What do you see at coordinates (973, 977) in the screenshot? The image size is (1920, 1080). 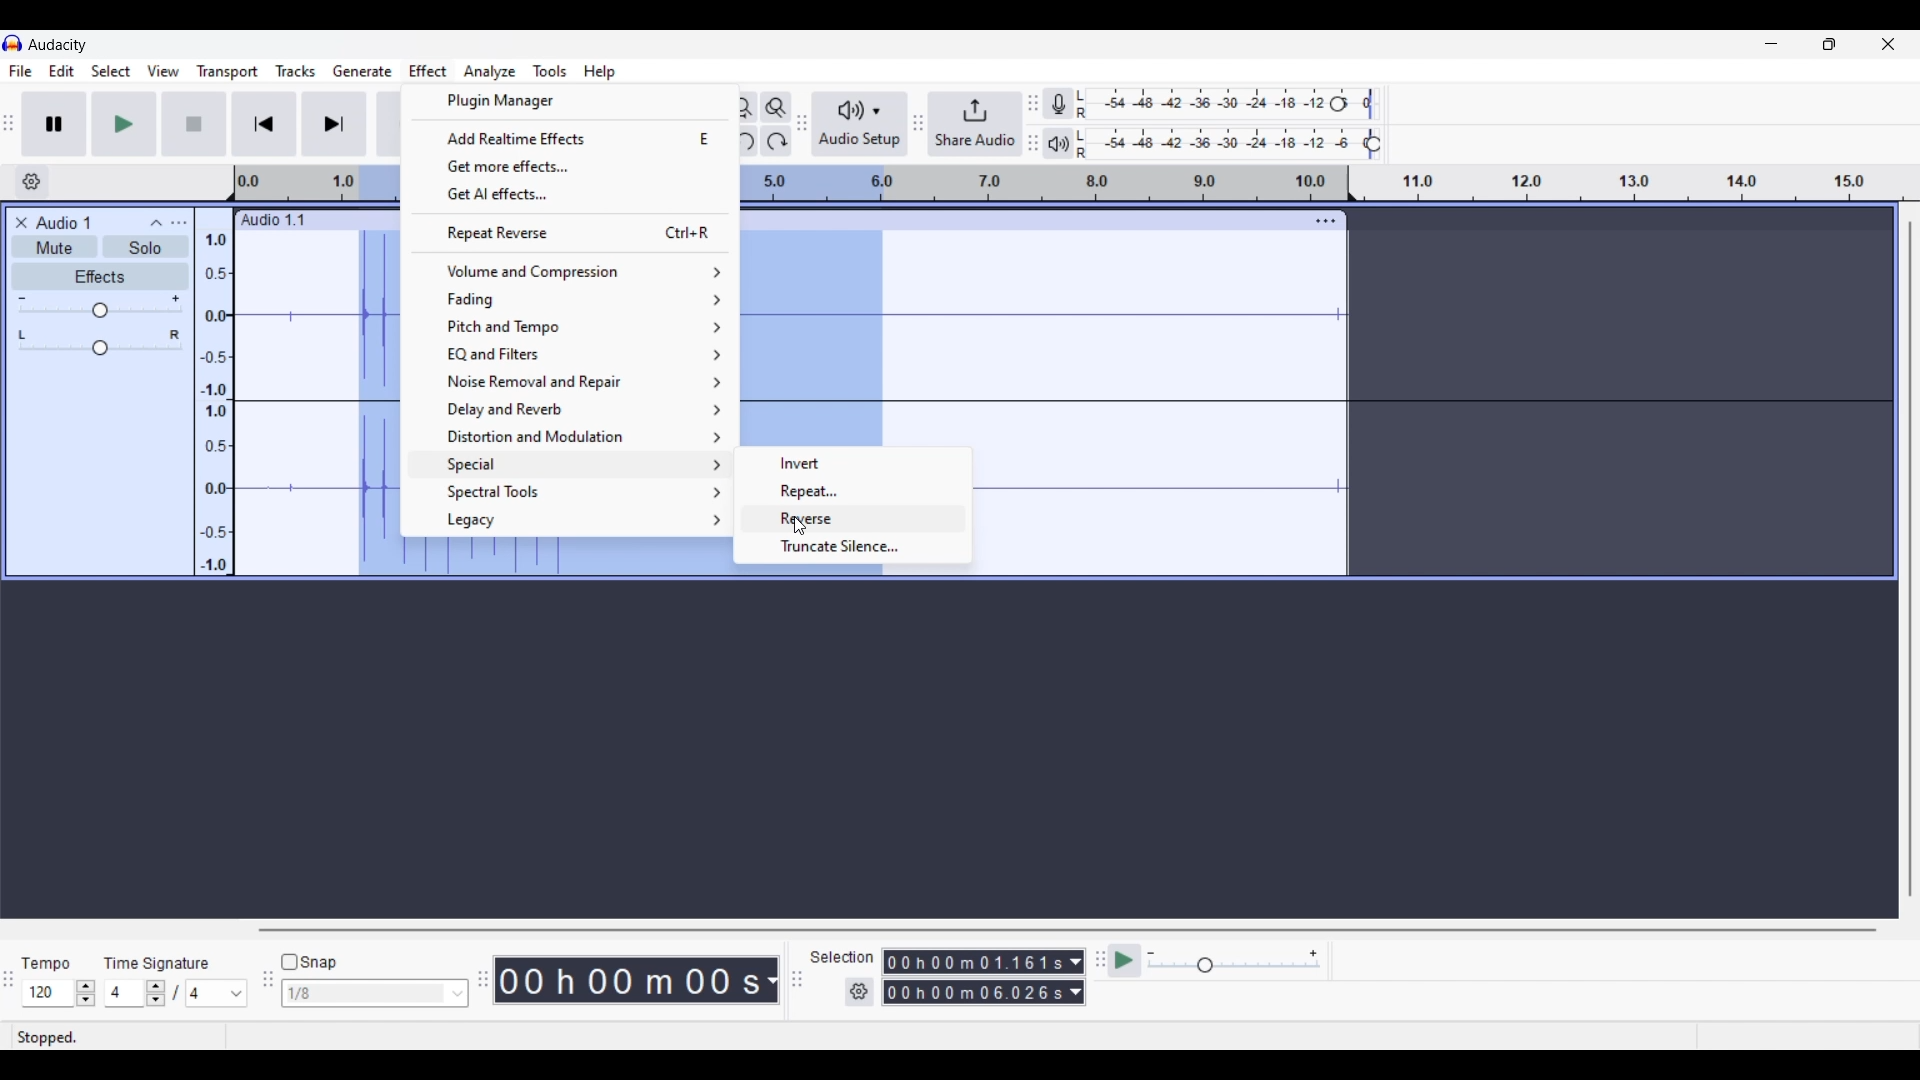 I see `Selection duration` at bounding box center [973, 977].